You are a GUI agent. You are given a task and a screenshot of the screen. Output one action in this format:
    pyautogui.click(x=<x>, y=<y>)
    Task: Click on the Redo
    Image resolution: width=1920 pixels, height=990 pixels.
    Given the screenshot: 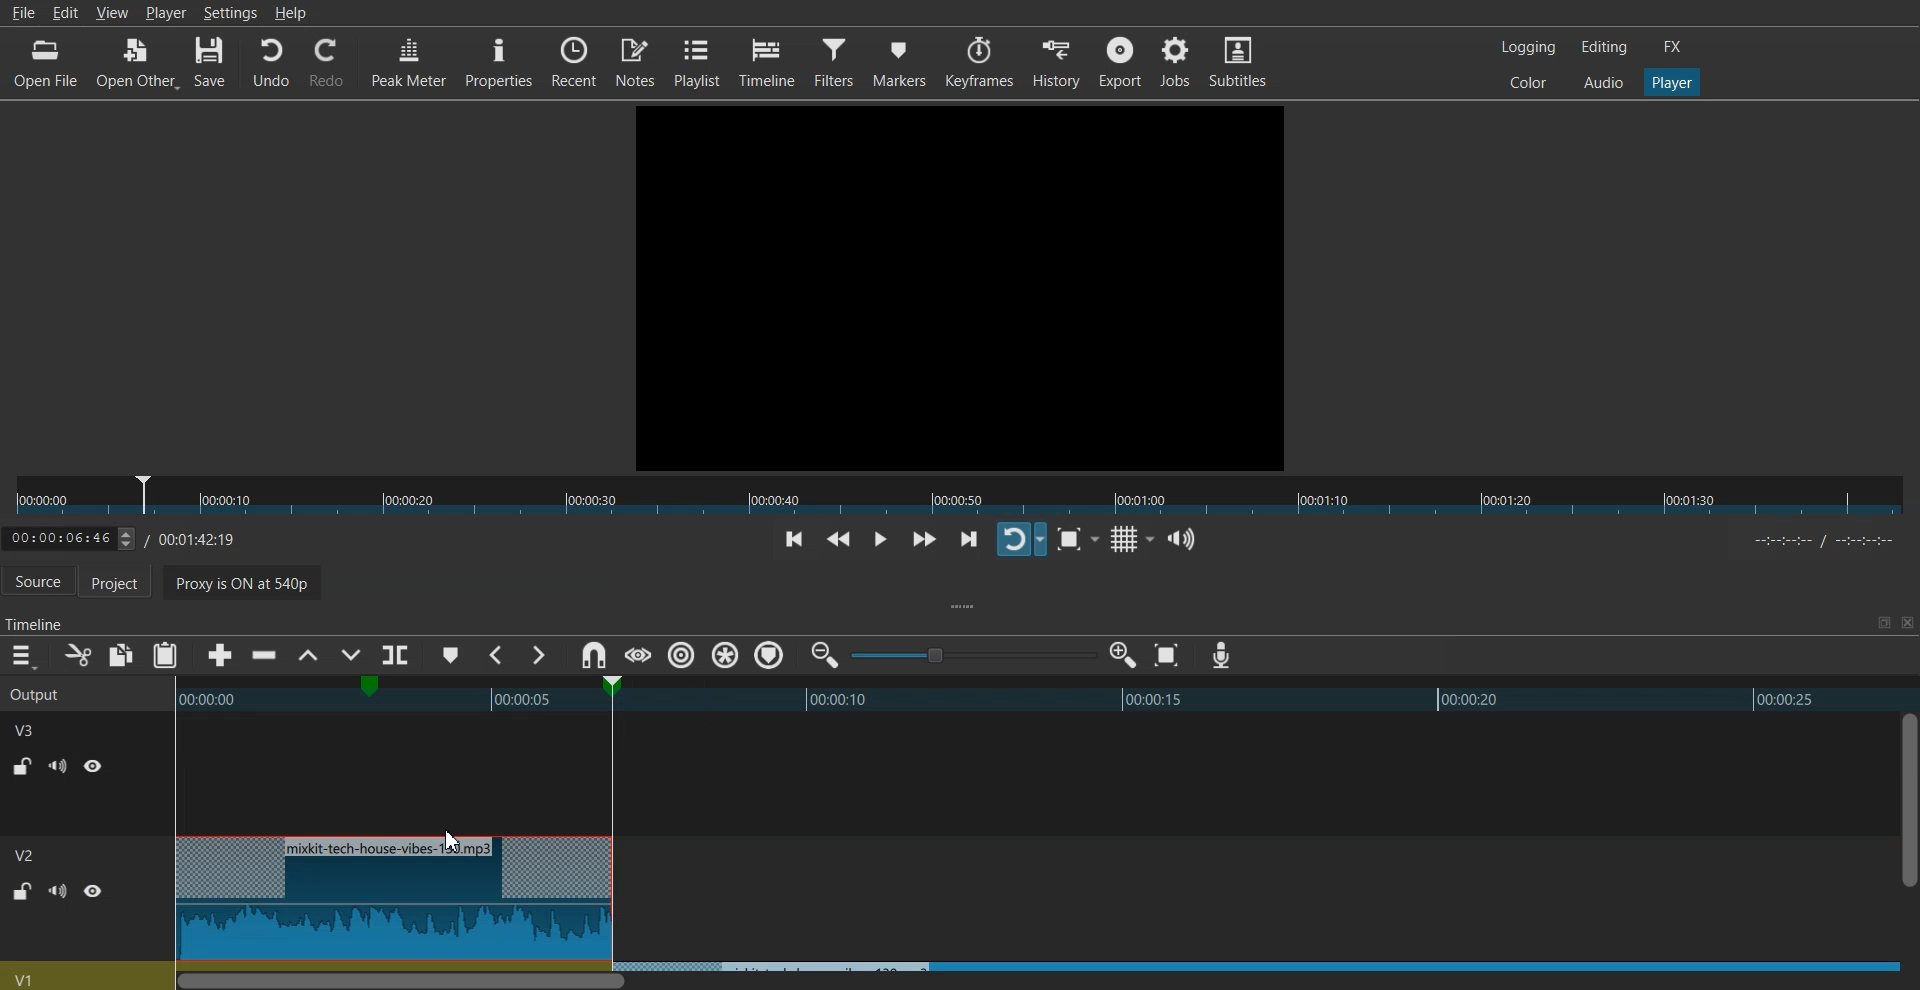 What is the action you would take?
    pyautogui.click(x=327, y=63)
    